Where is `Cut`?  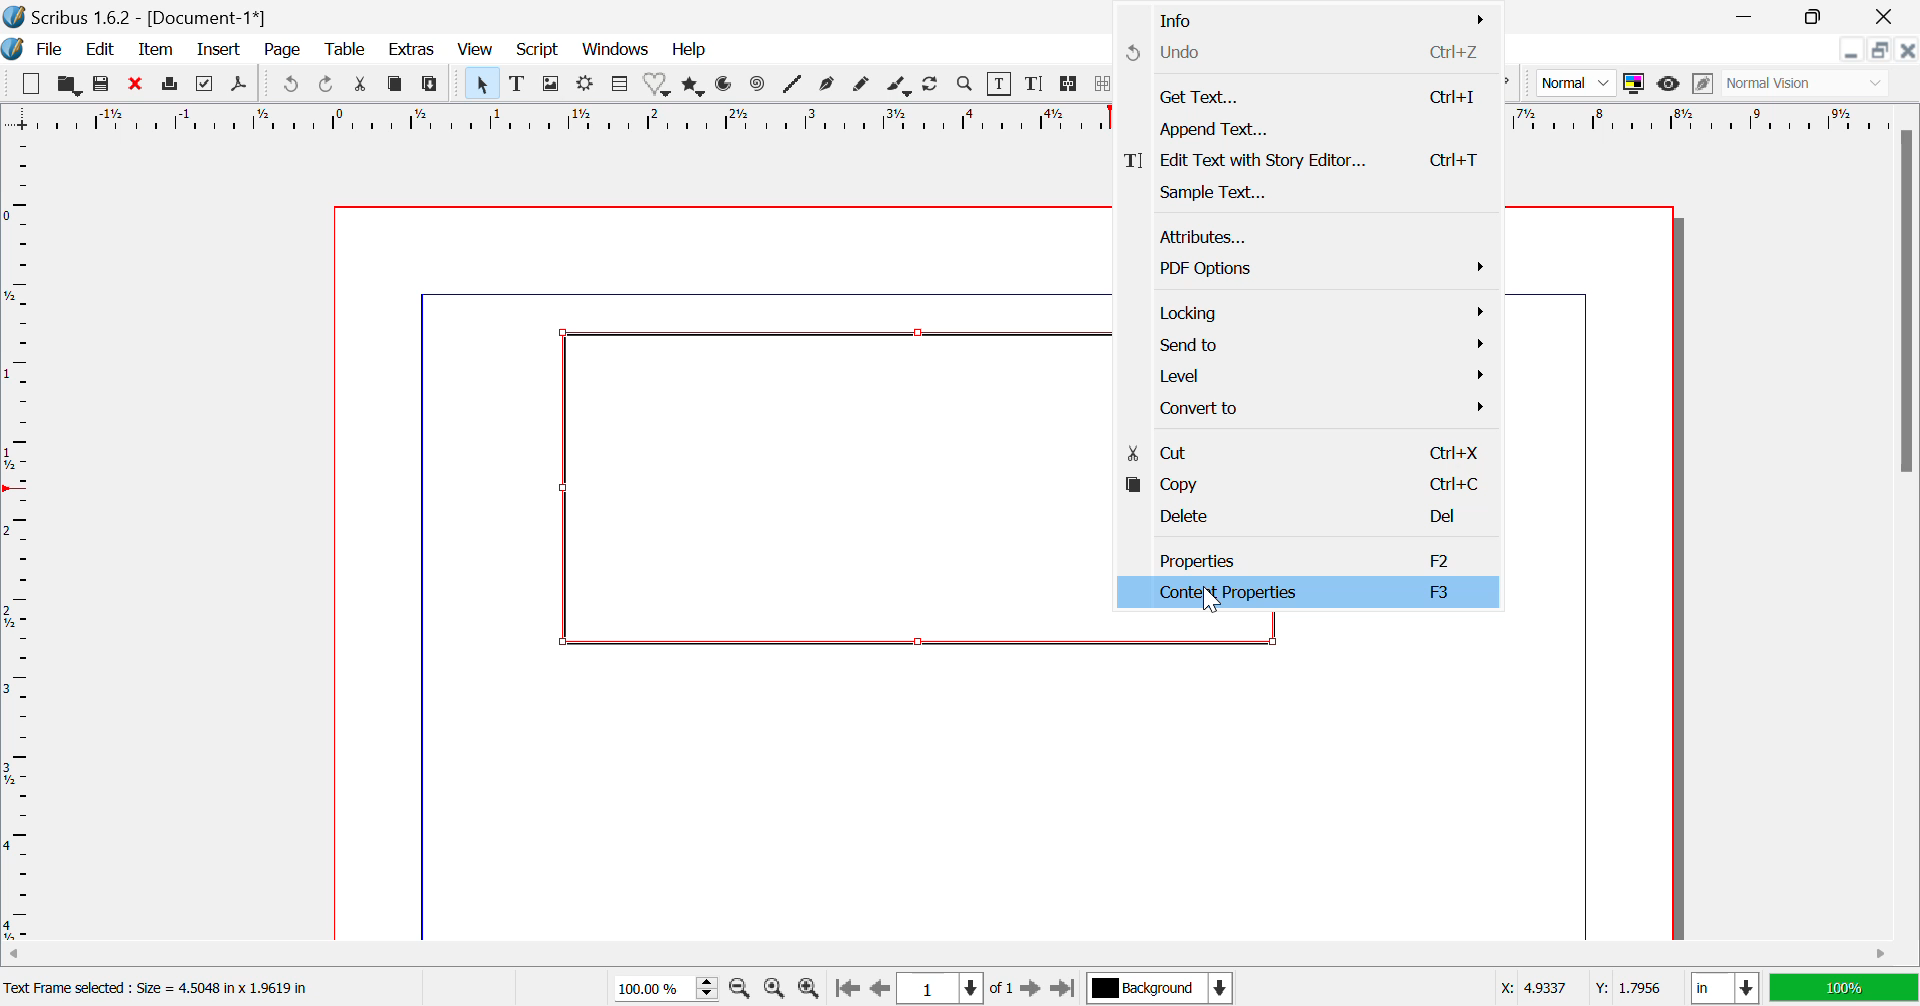 Cut is located at coordinates (1303, 452).